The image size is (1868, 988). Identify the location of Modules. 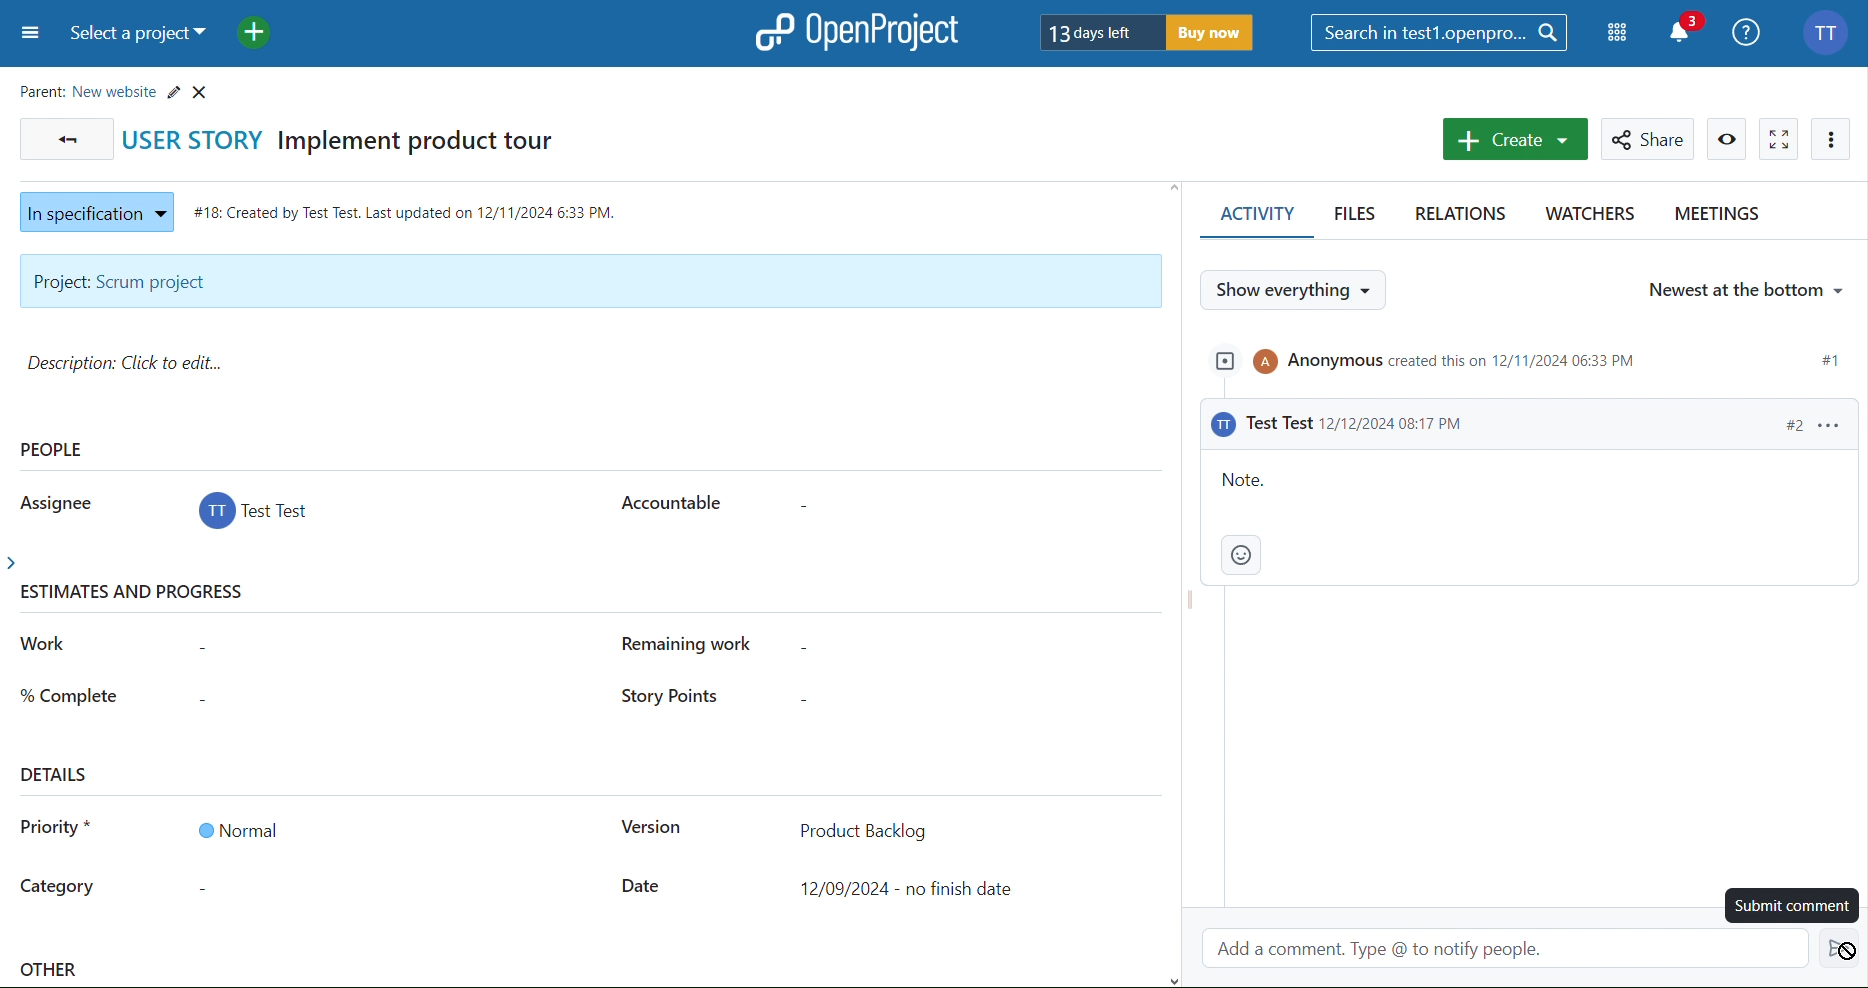
(1619, 33).